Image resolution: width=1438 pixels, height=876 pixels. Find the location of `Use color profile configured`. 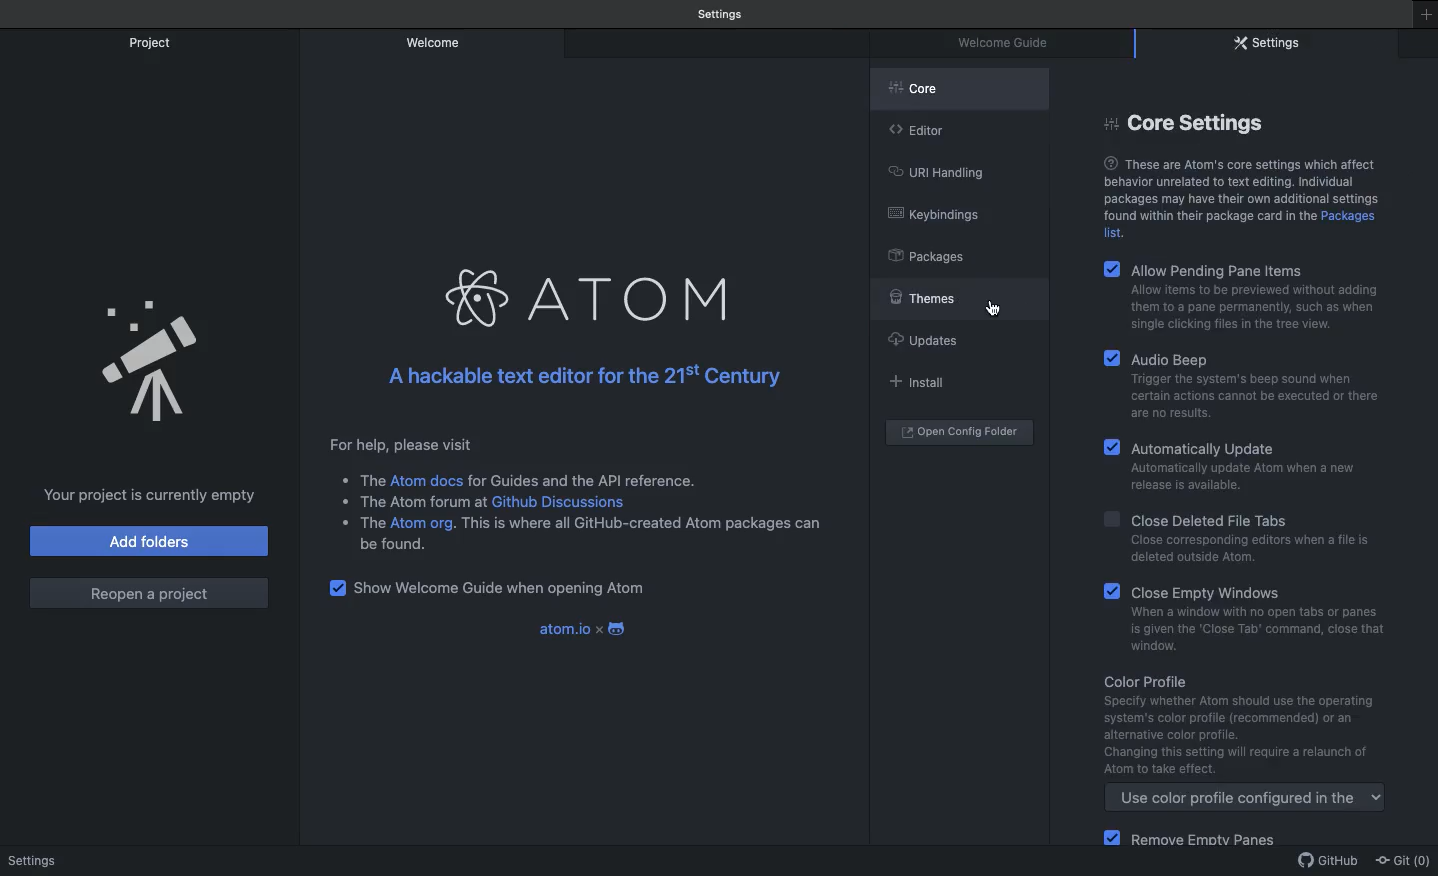

Use color profile configured is located at coordinates (1247, 800).